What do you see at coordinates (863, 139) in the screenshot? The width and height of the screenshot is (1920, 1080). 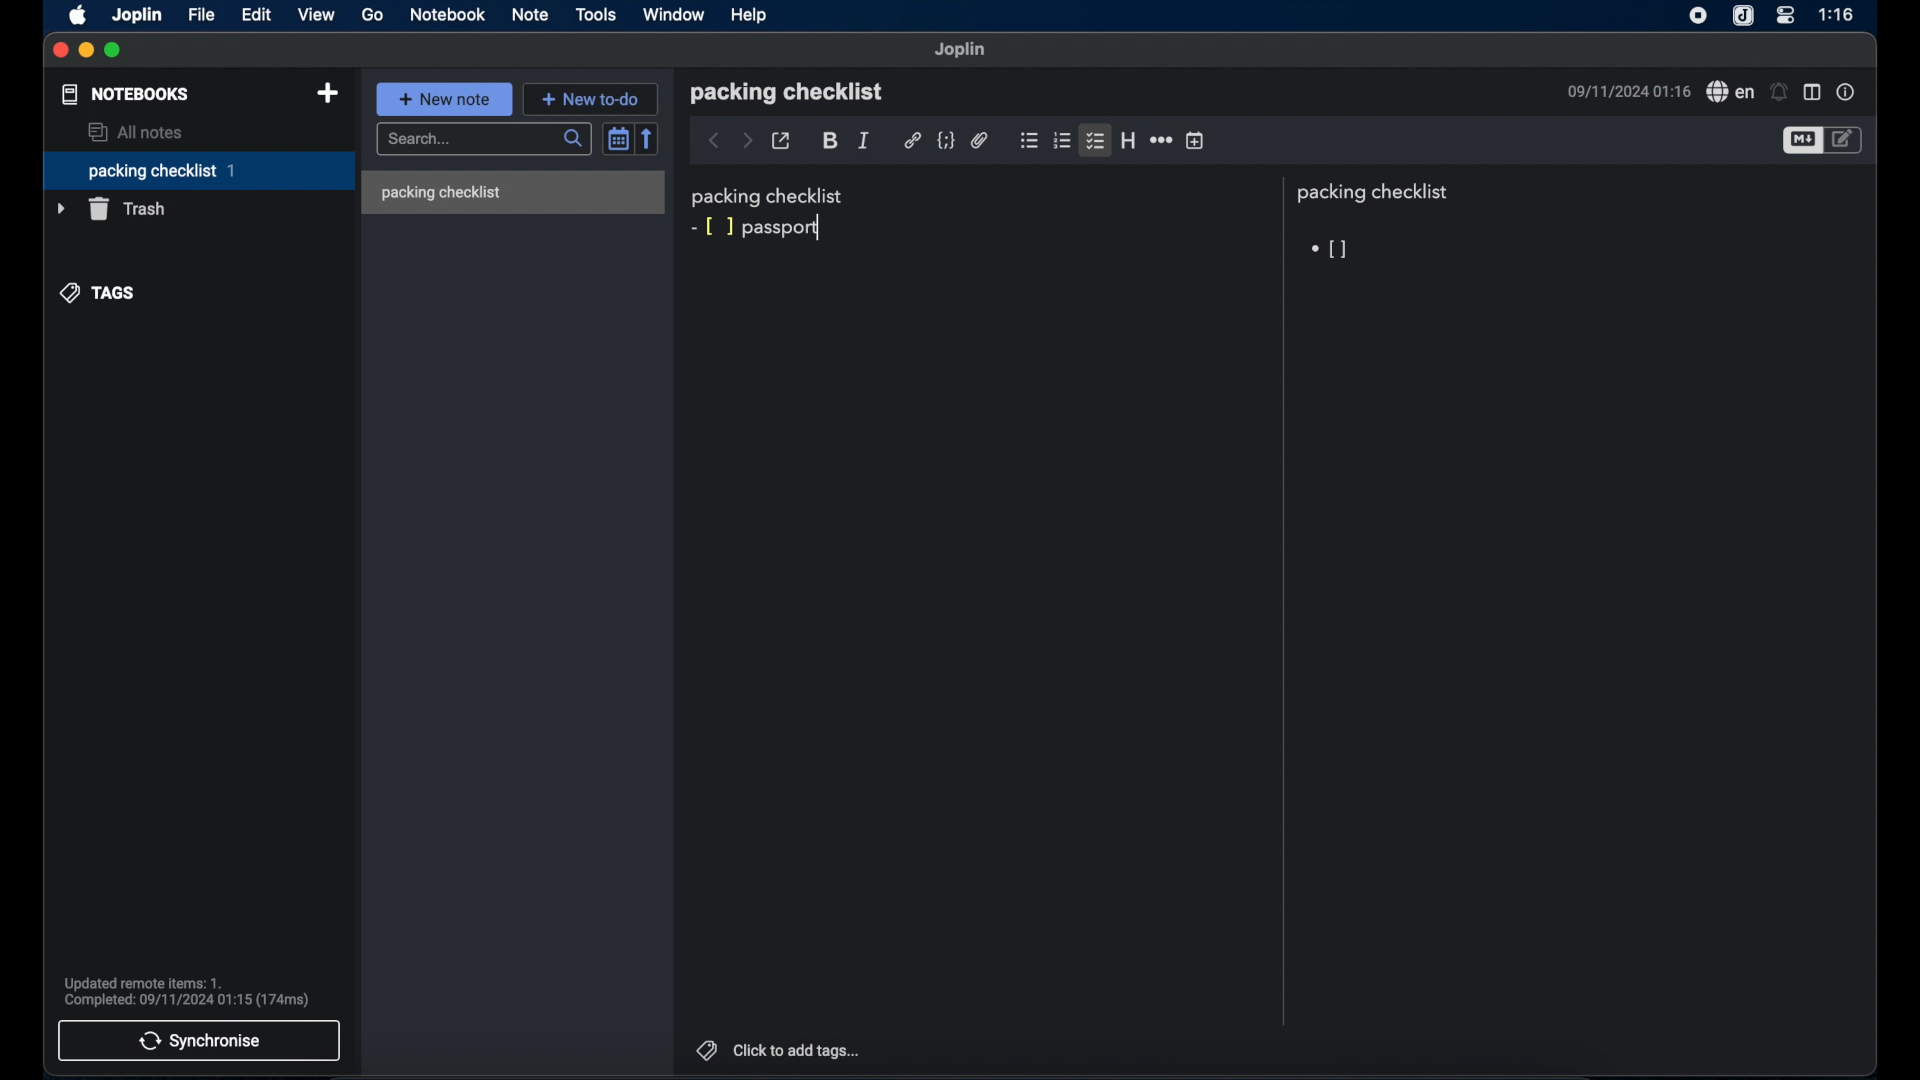 I see `italic` at bounding box center [863, 139].